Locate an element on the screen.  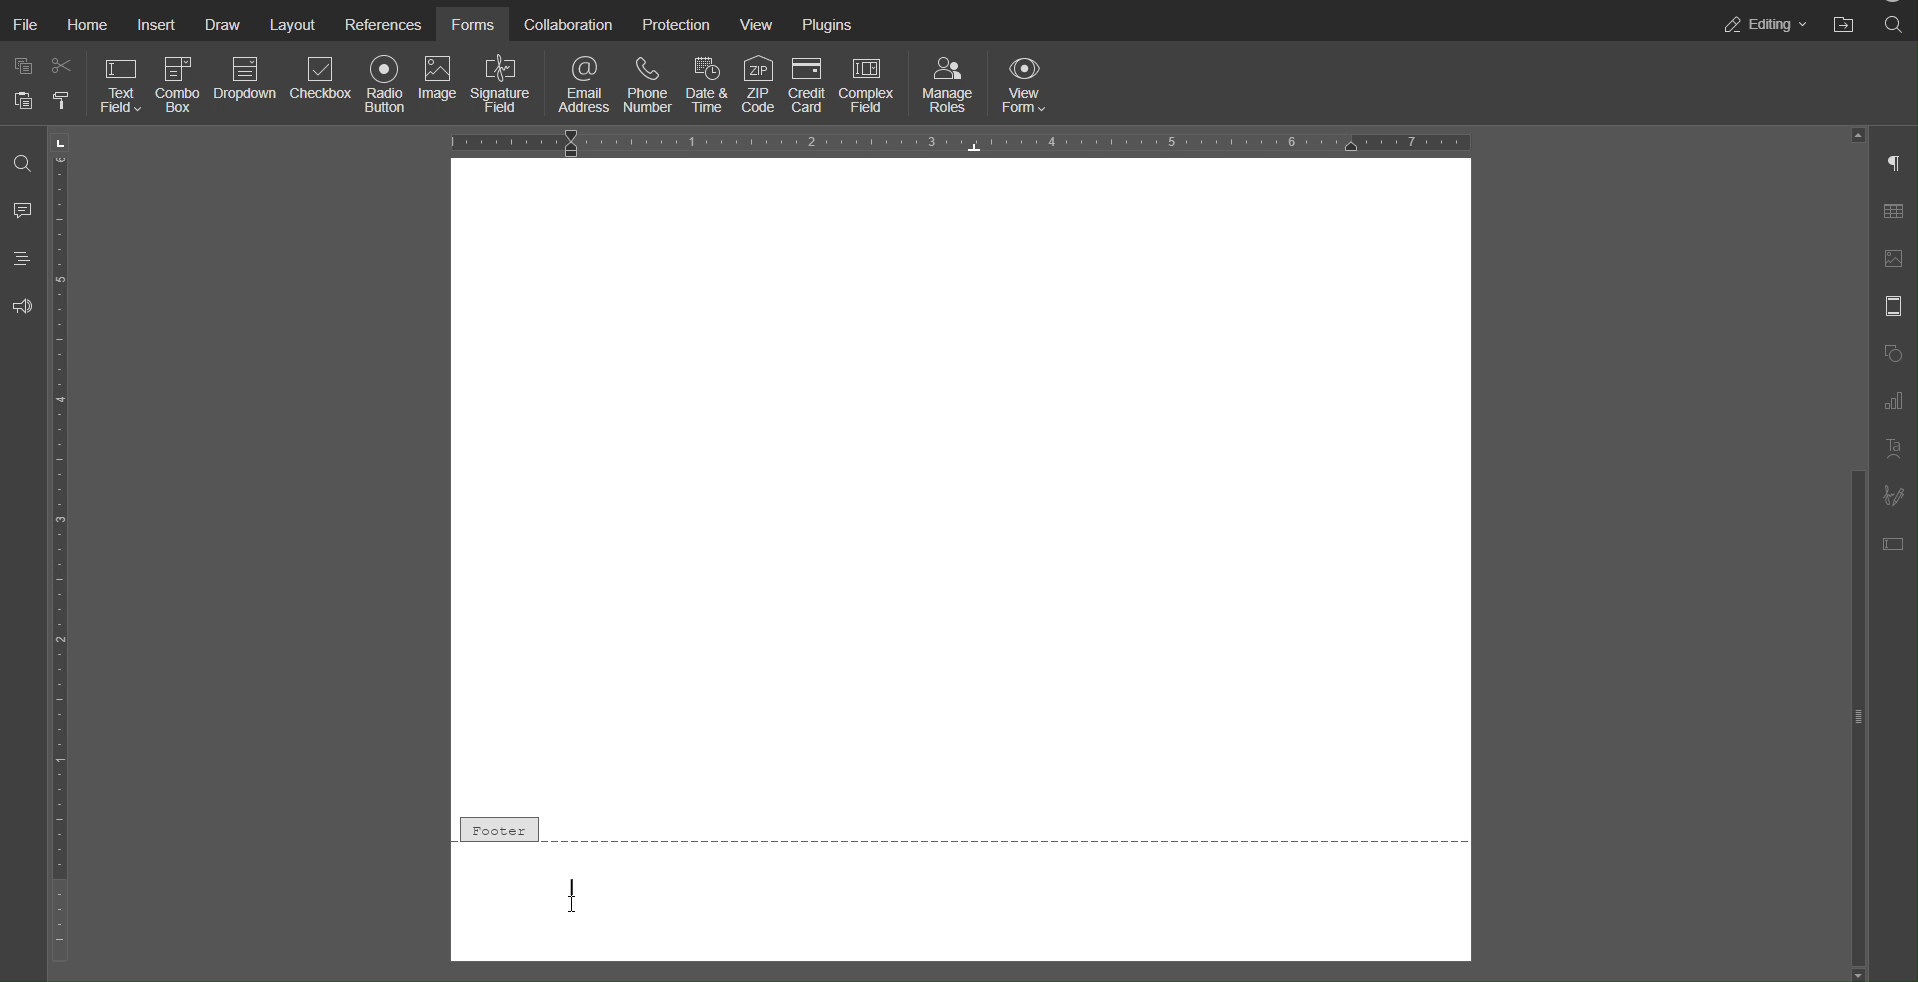
paste is located at coordinates (21, 106).